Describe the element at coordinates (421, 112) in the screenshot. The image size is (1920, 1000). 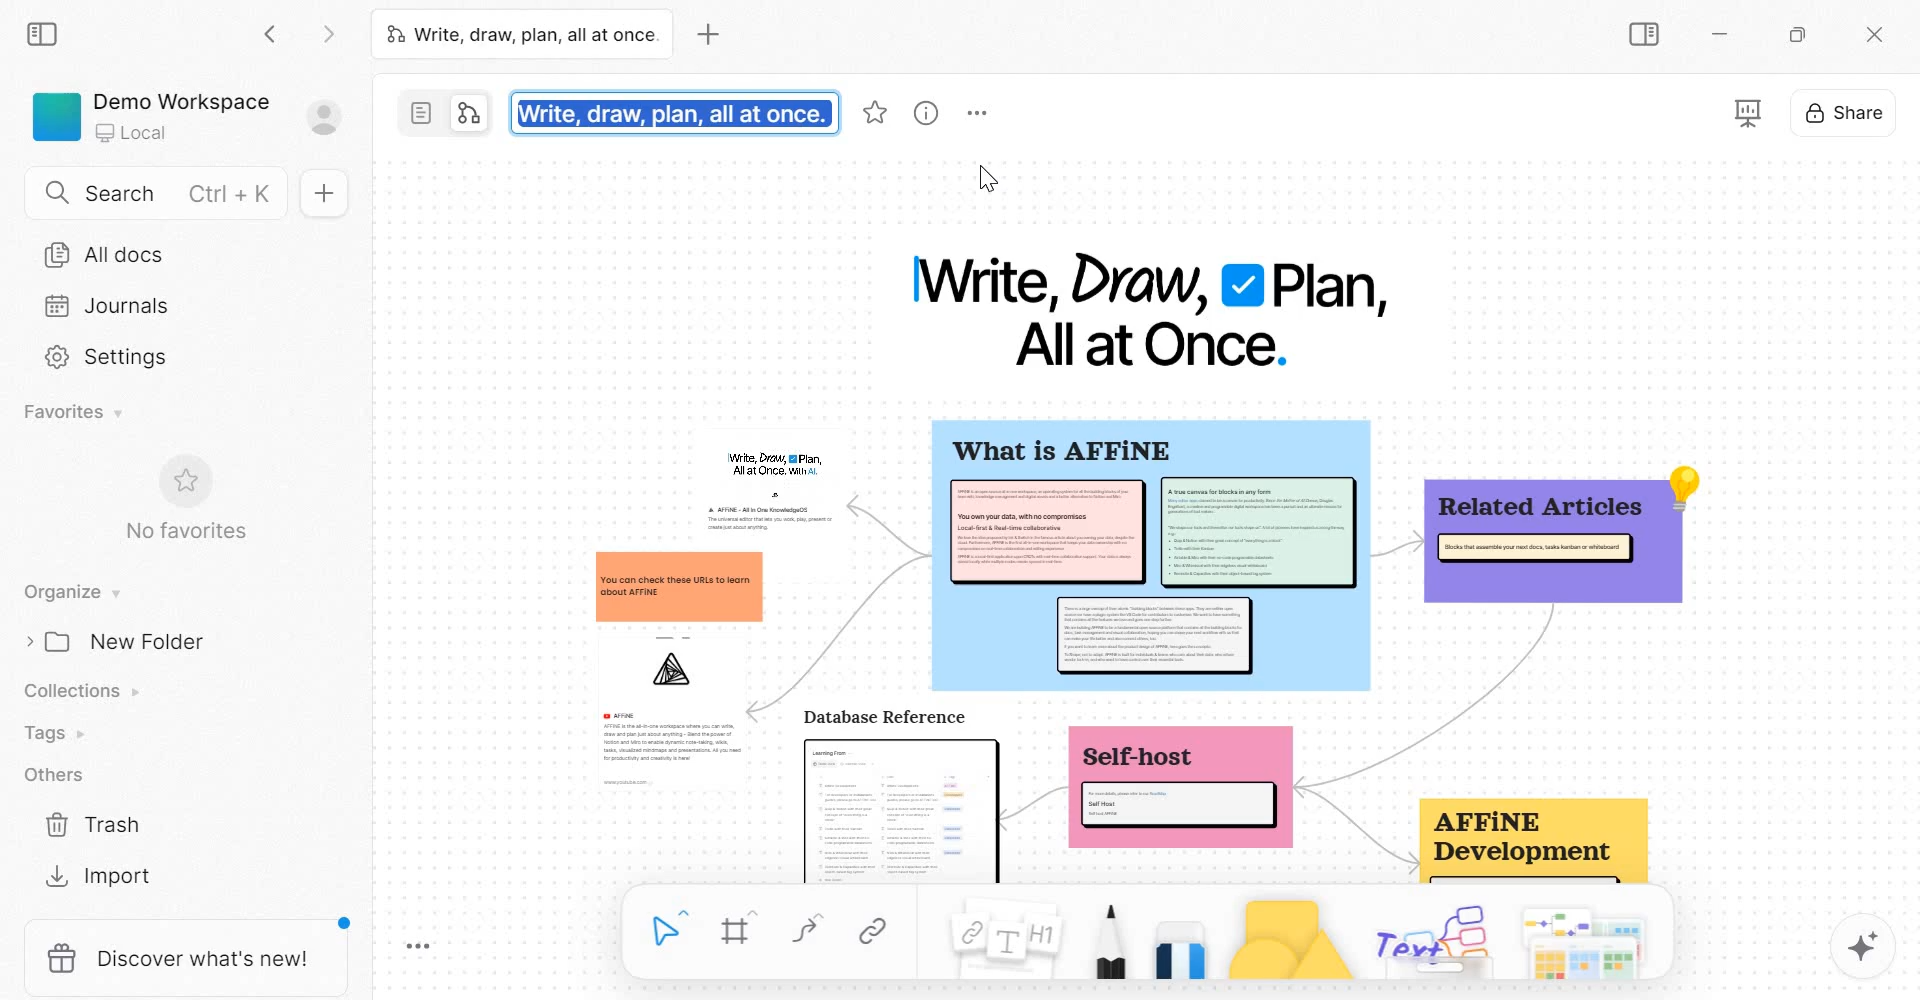
I see `page mode` at that location.